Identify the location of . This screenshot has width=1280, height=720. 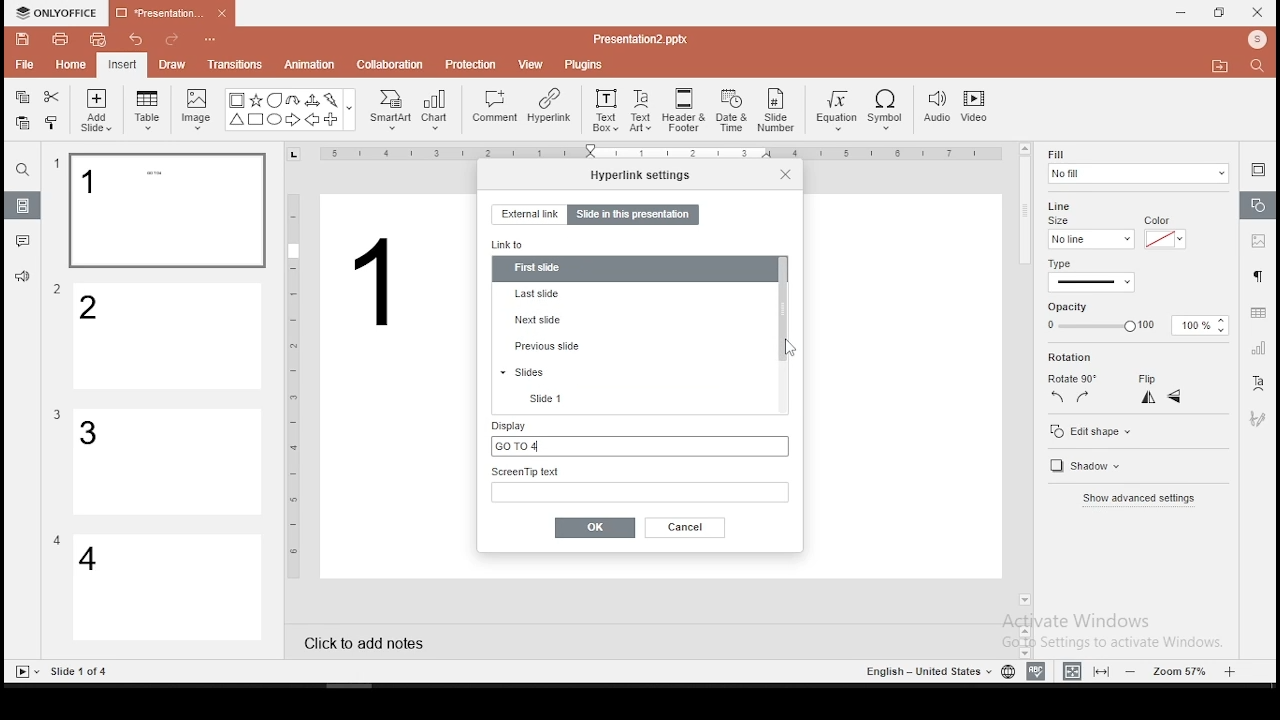
(57, 164).